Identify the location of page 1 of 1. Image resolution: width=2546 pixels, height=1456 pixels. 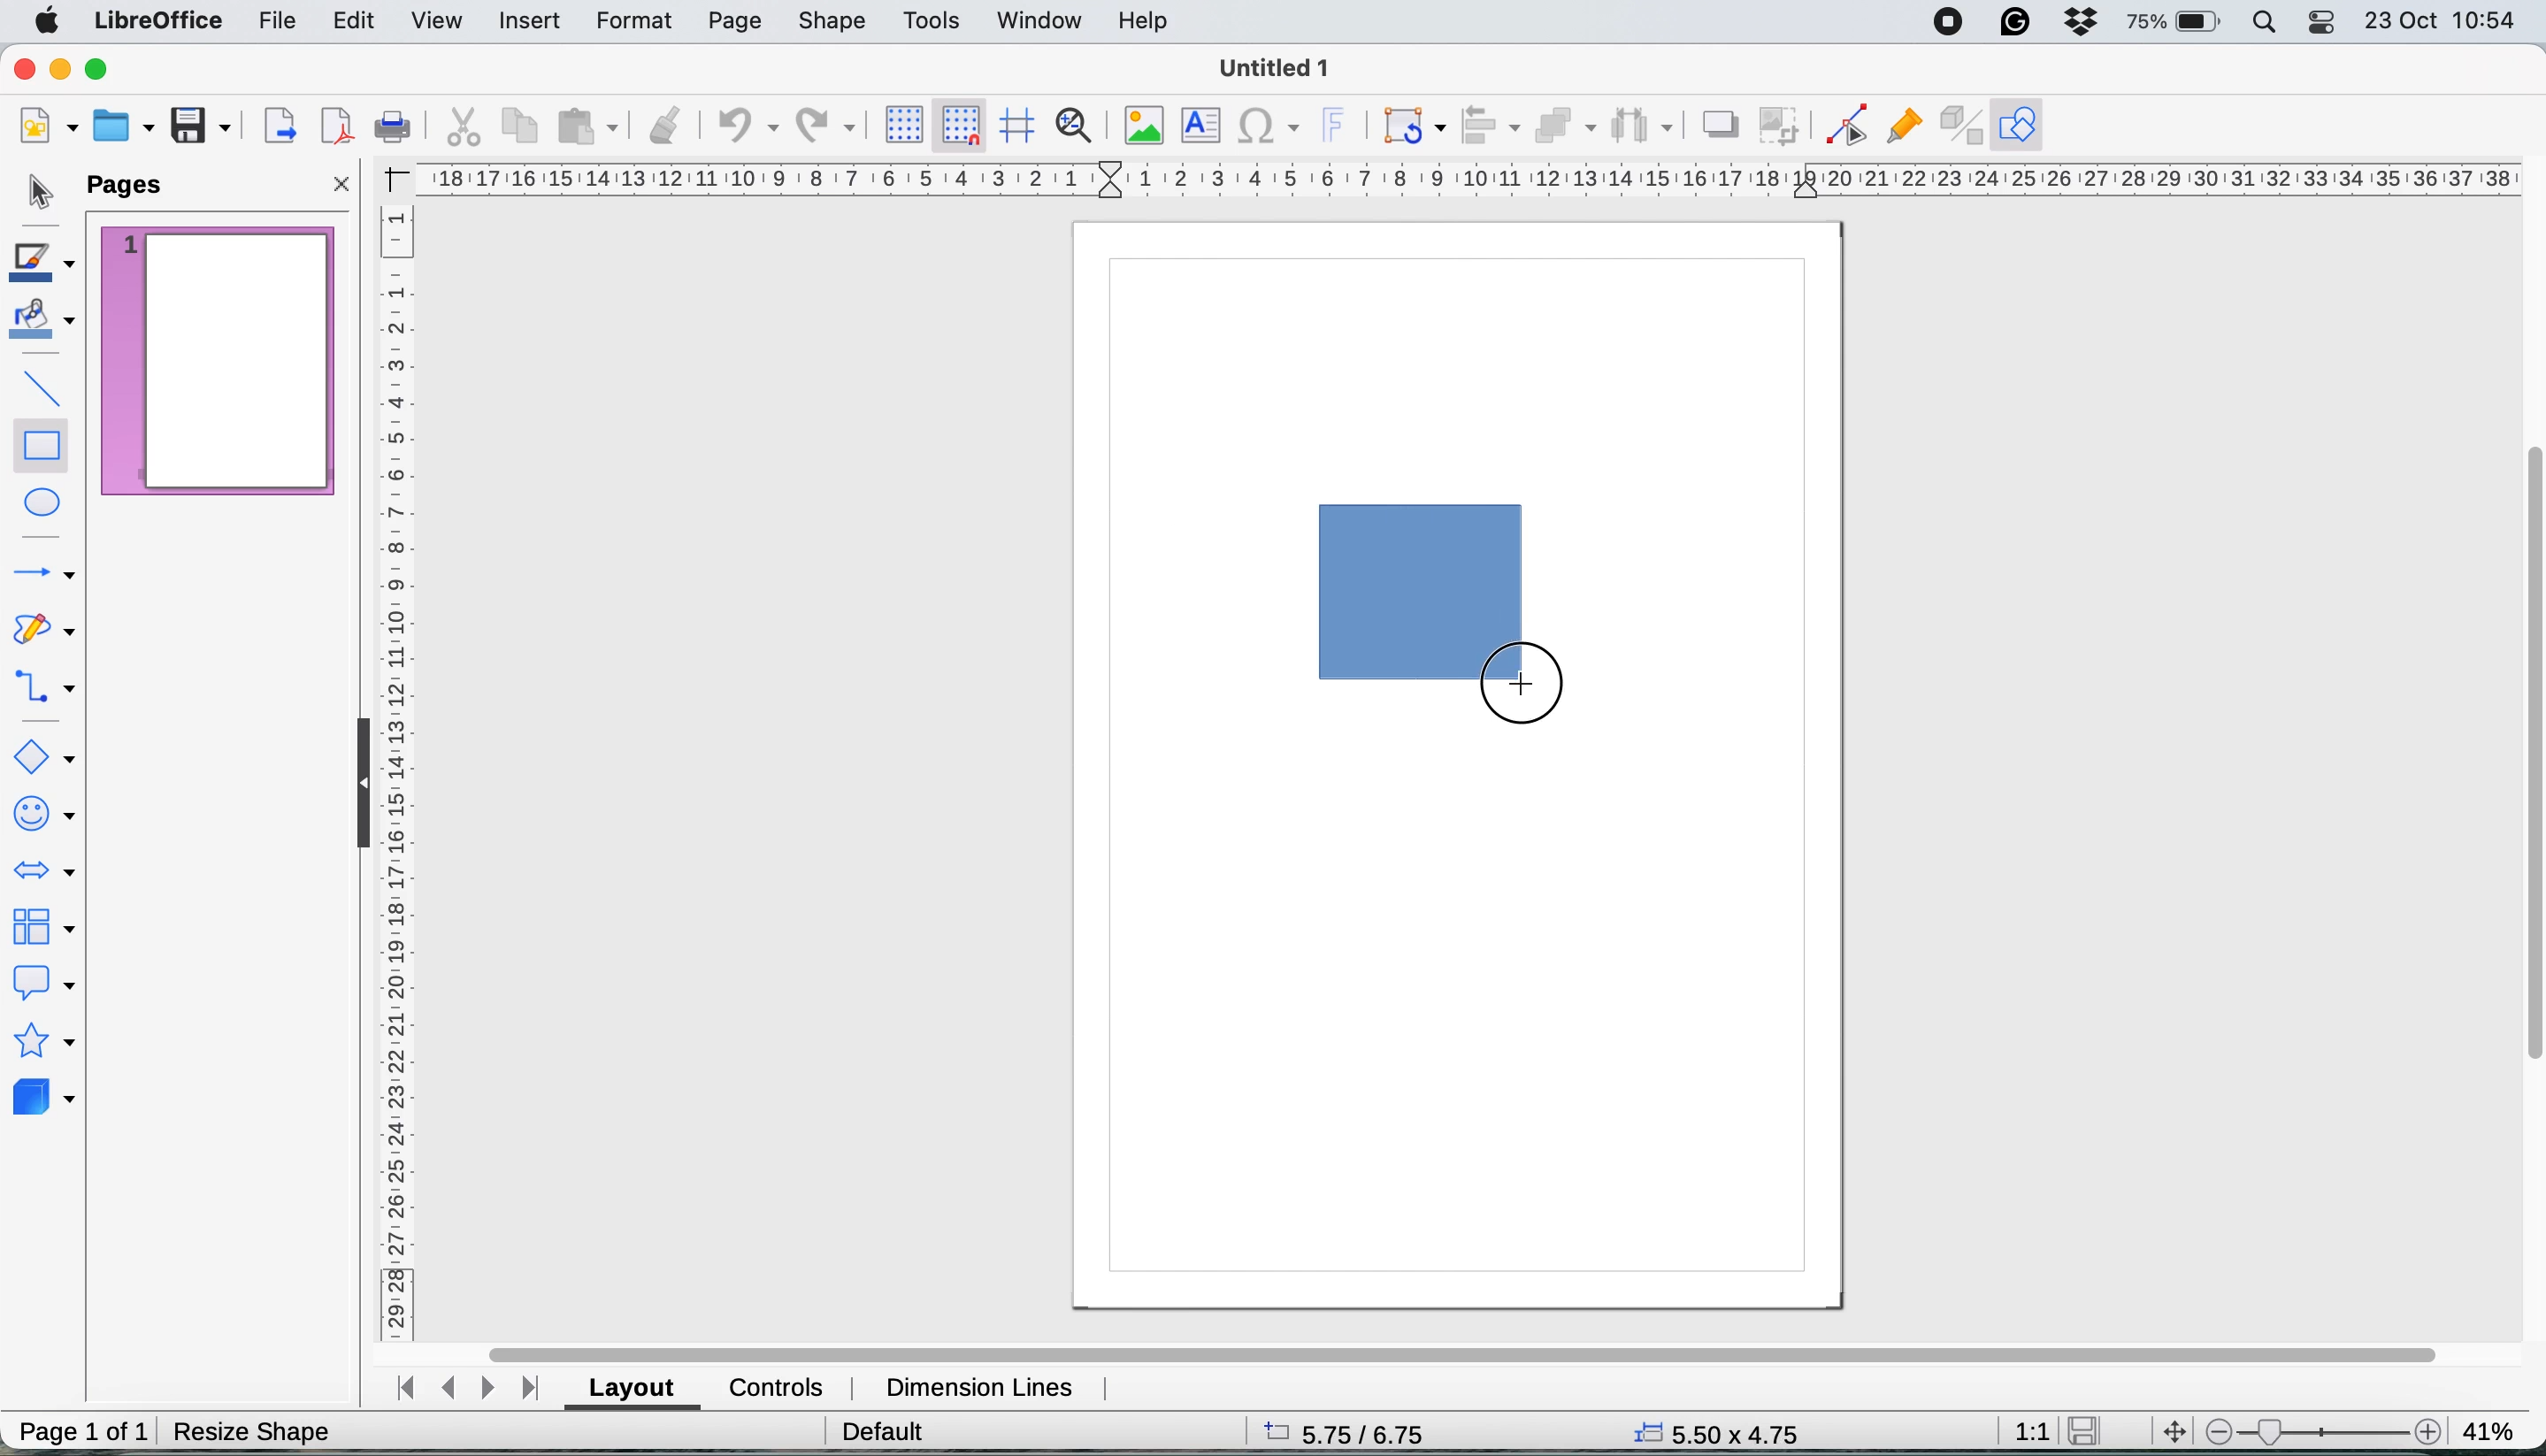
(82, 1432).